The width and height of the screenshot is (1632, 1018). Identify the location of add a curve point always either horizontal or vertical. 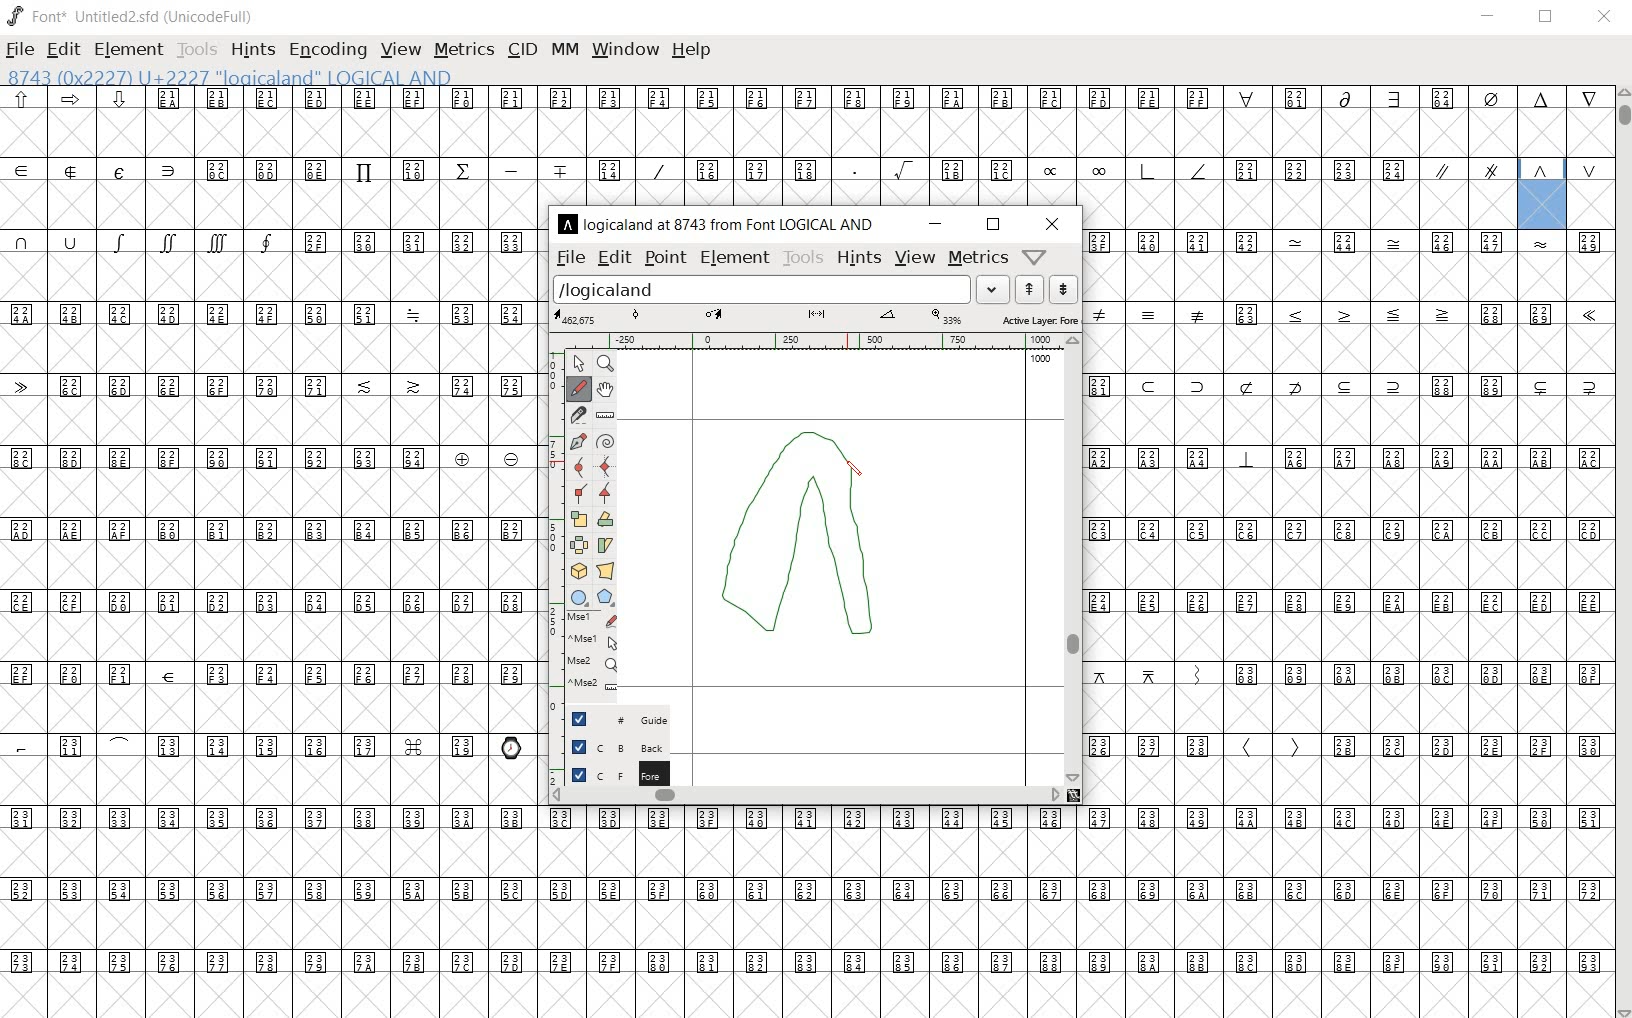
(582, 465).